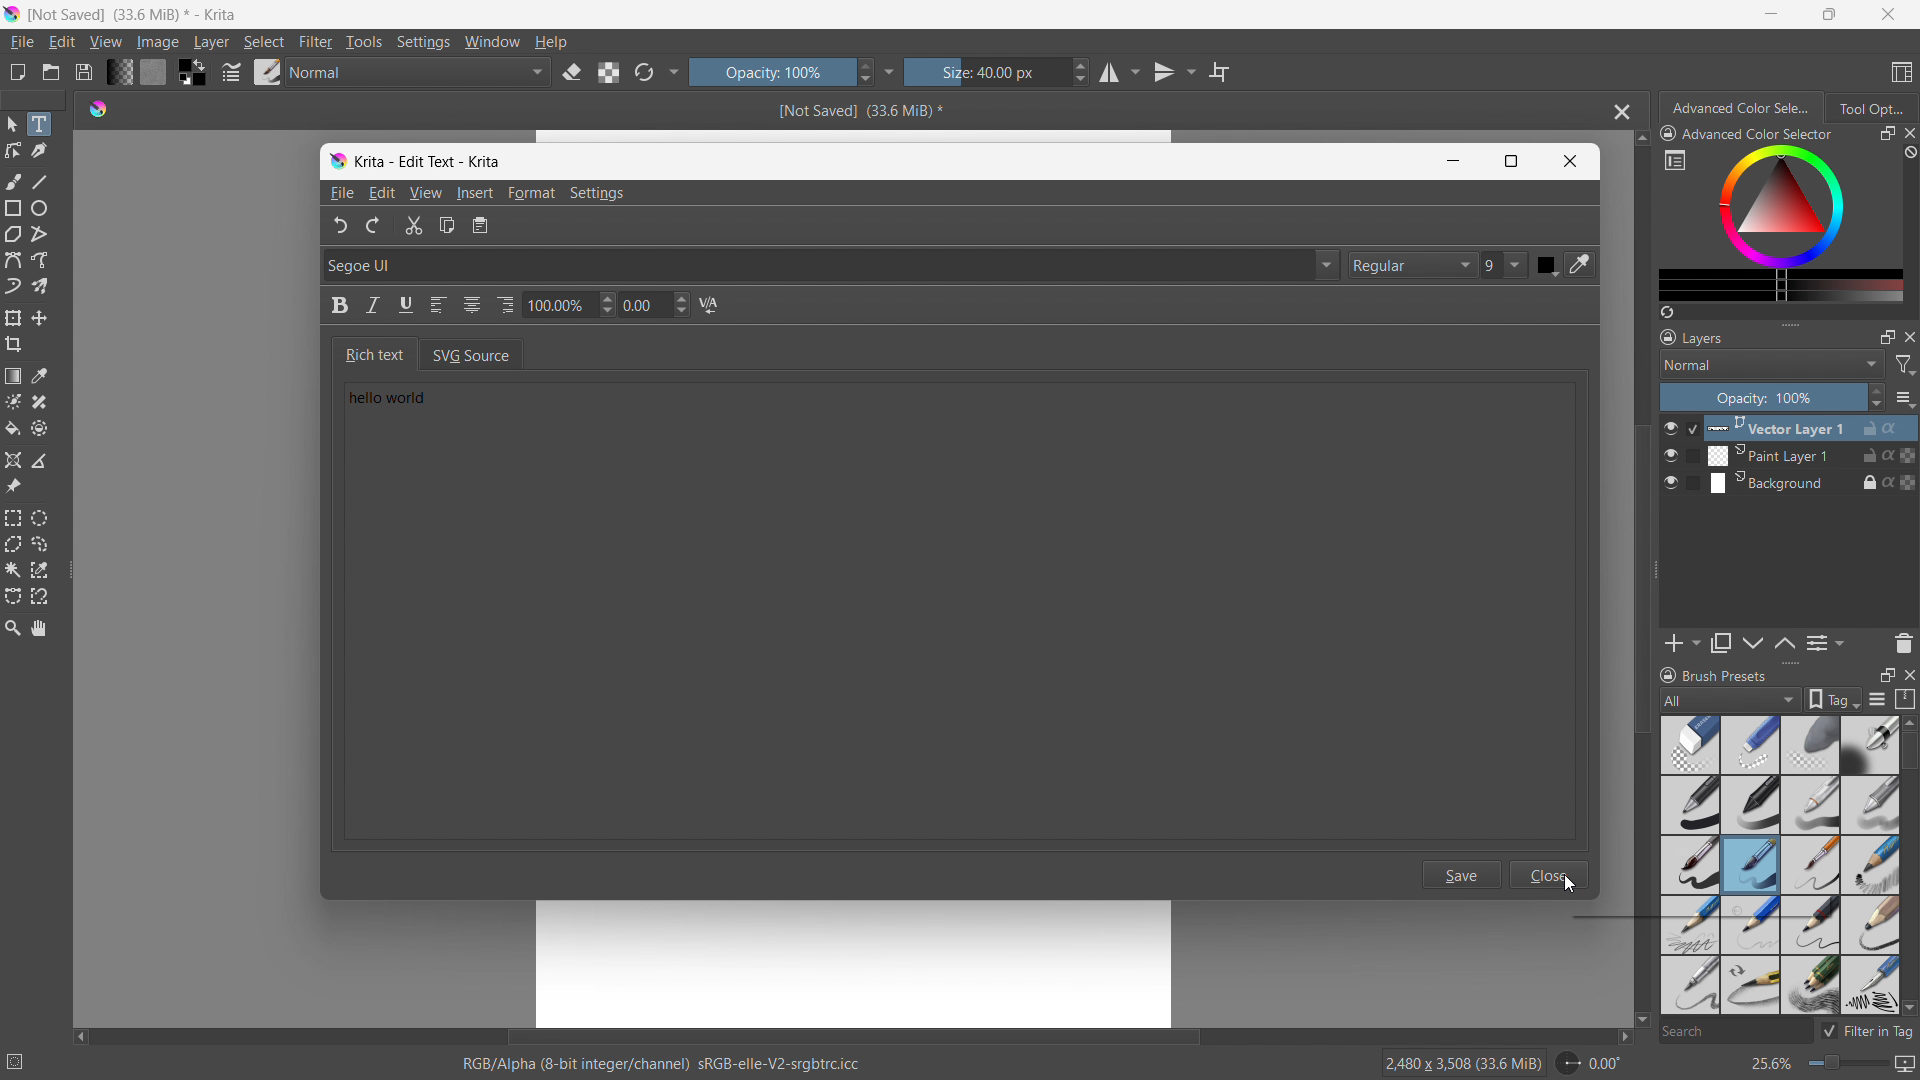 This screenshot has width=1920, height=1080. I want to click on pen, so click(1751, 805).